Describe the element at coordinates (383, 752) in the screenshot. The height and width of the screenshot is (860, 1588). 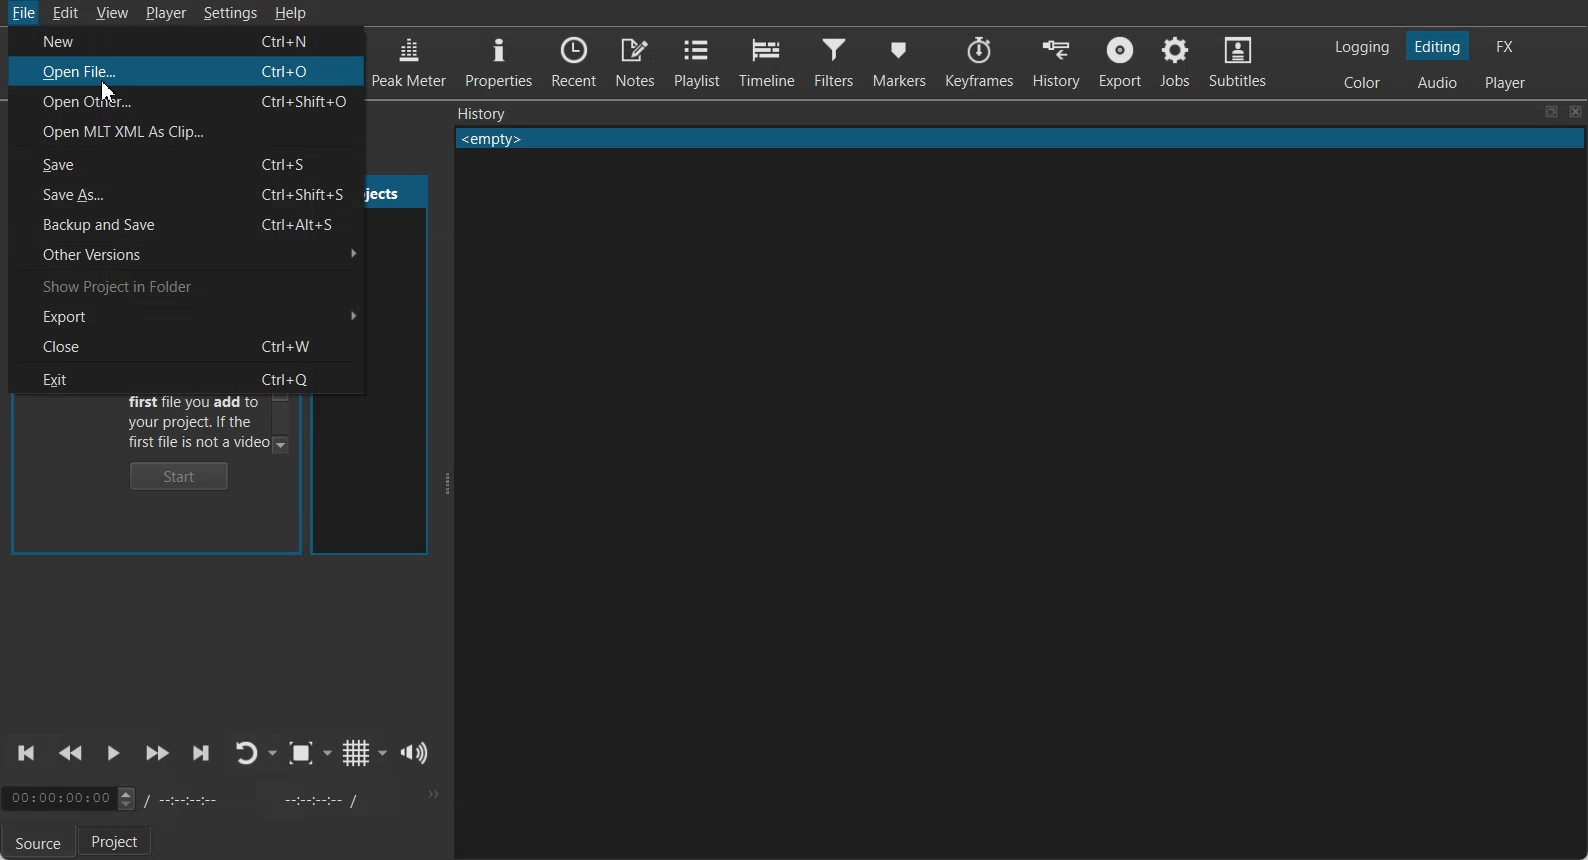
I see `Drop down box` at that location.